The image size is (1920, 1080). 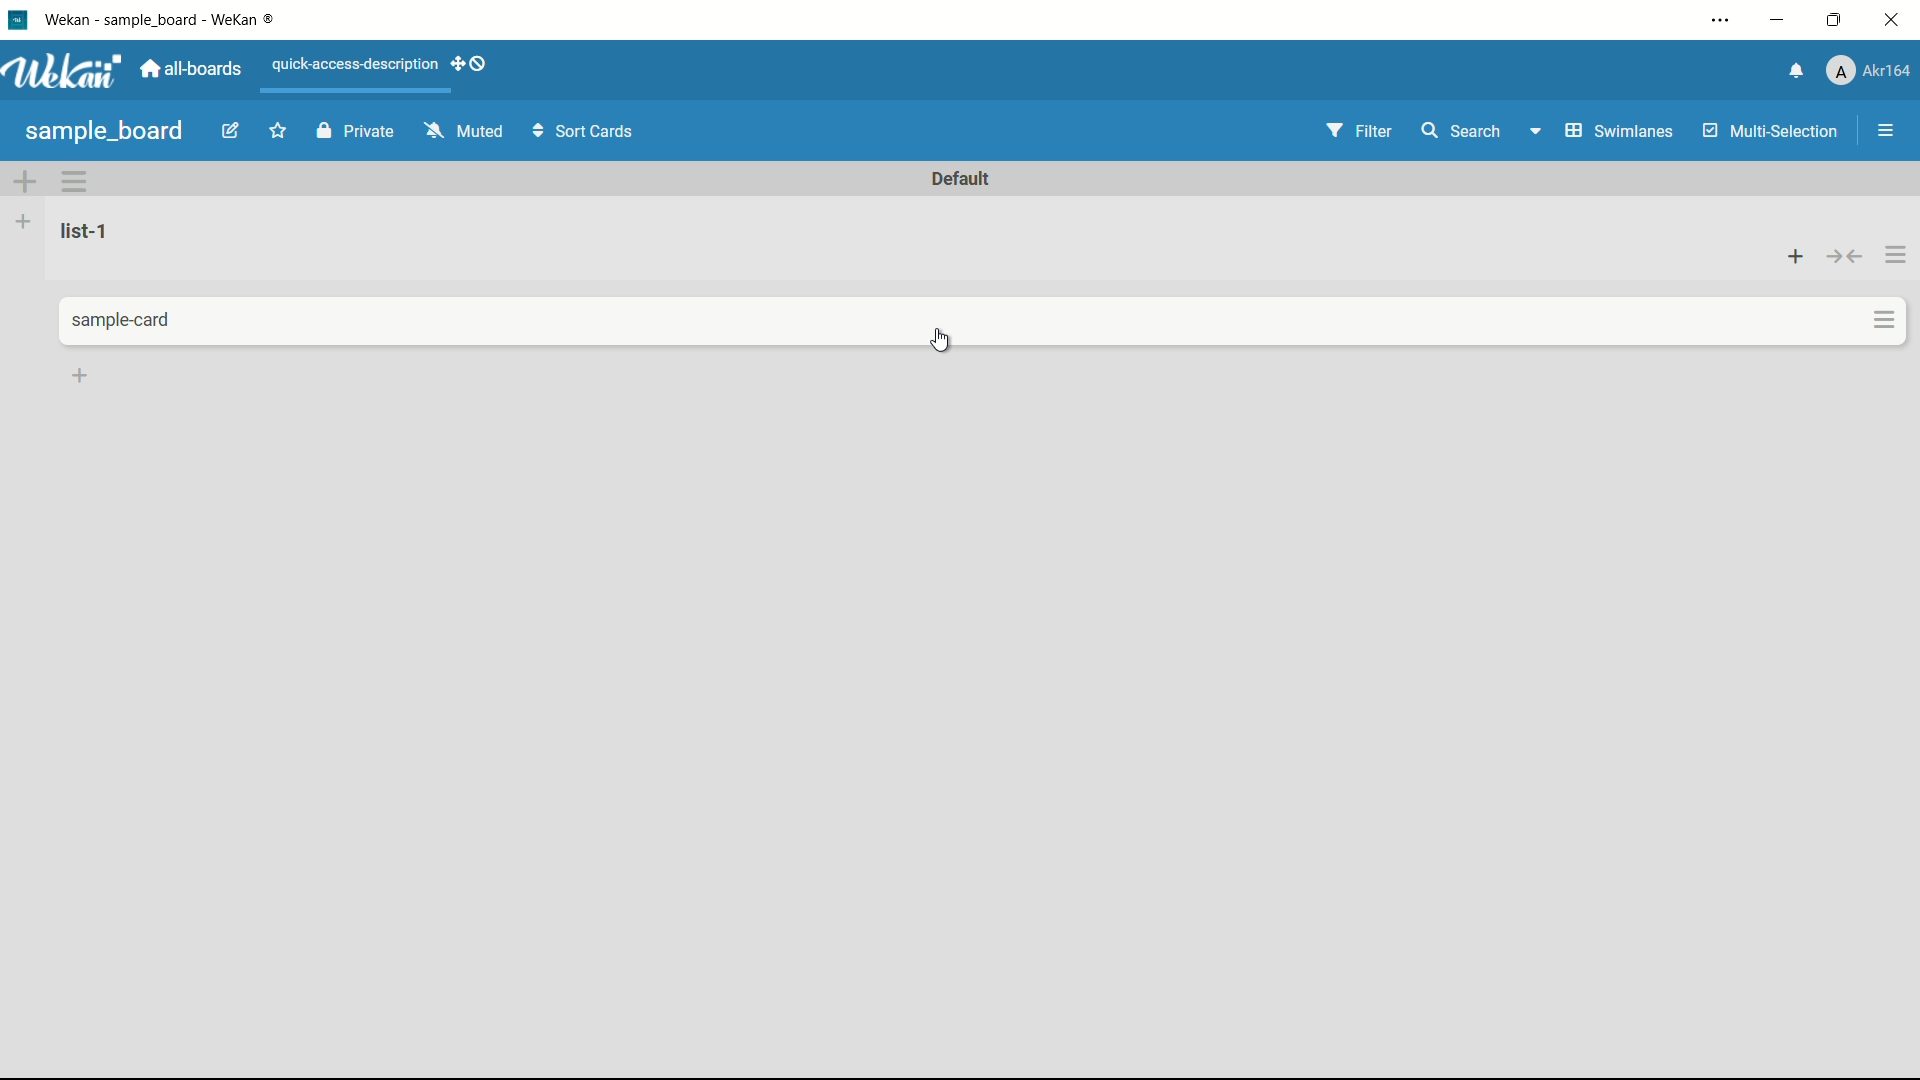 I want to click on add list, so click(x=23, y=221).